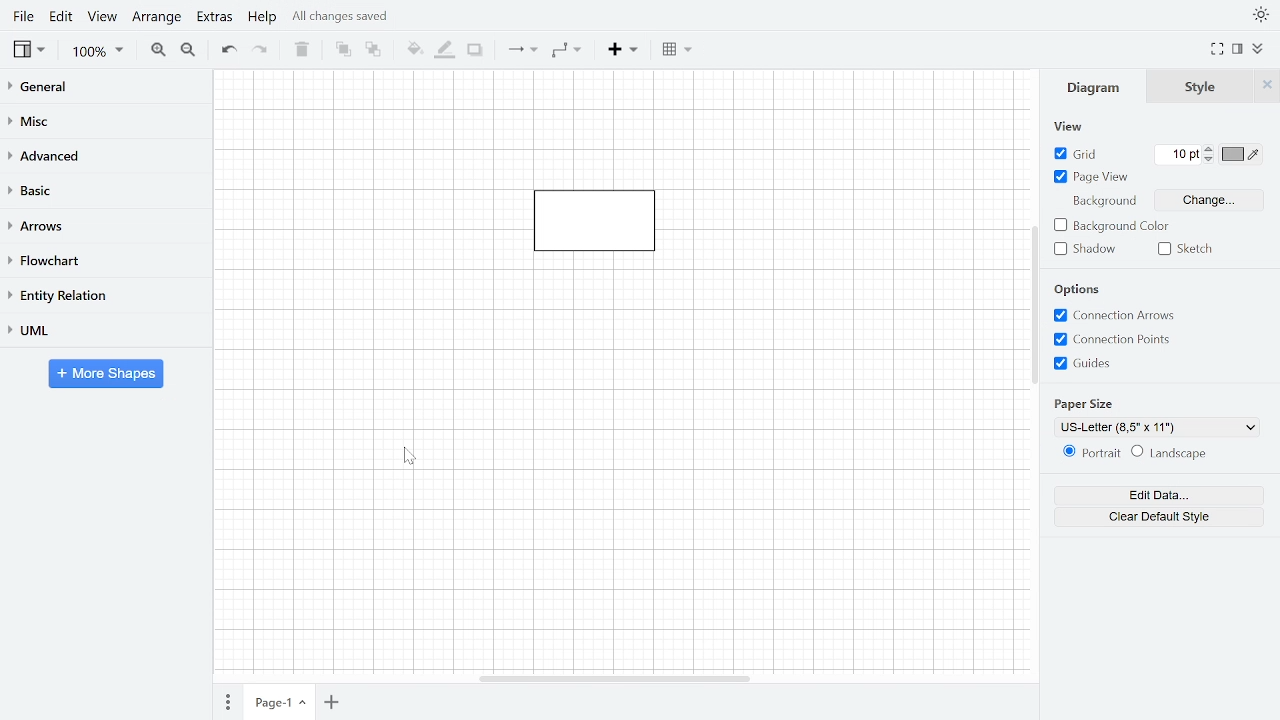 The width and height of the screenshot is (1280, 720). Describe the element at coordinates (103, 122) in the screenshot. I see `Misc` at that location.